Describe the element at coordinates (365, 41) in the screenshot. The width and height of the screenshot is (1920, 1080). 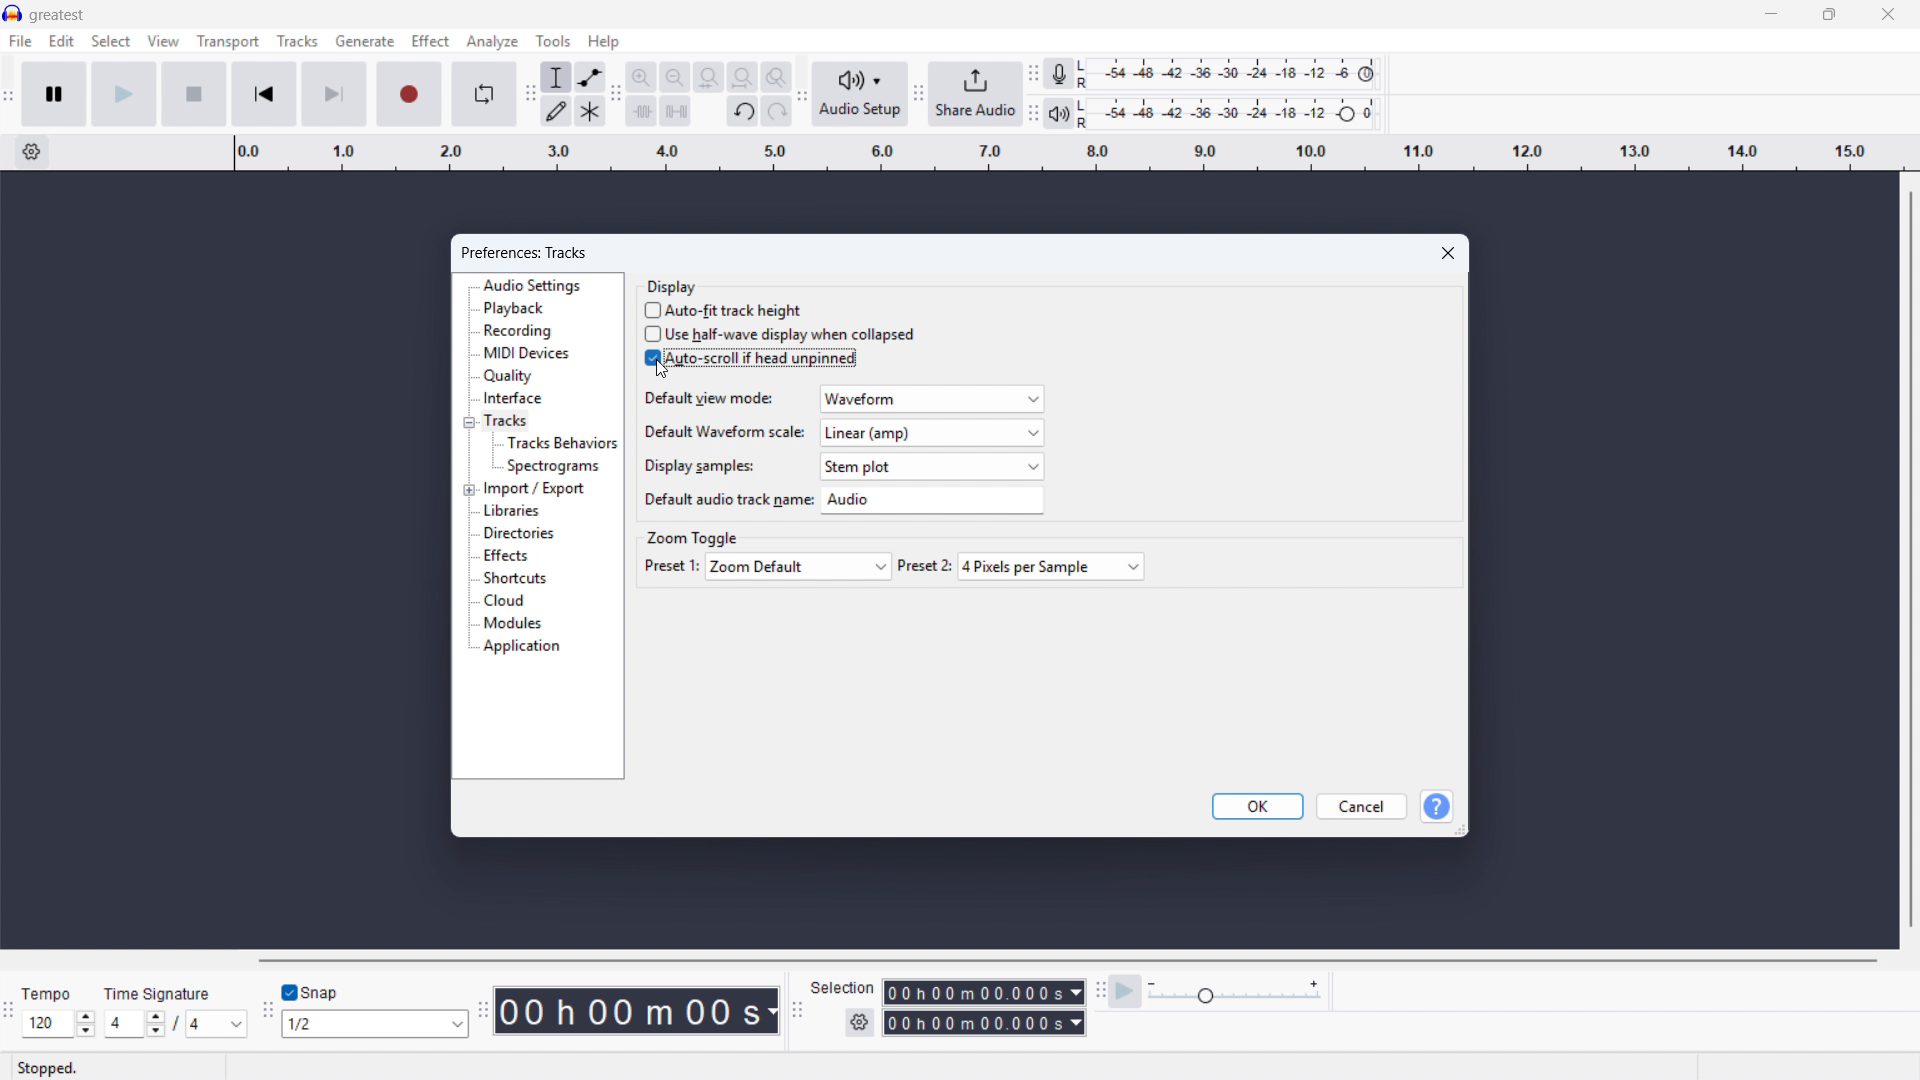
I see `Generate ` at that location.